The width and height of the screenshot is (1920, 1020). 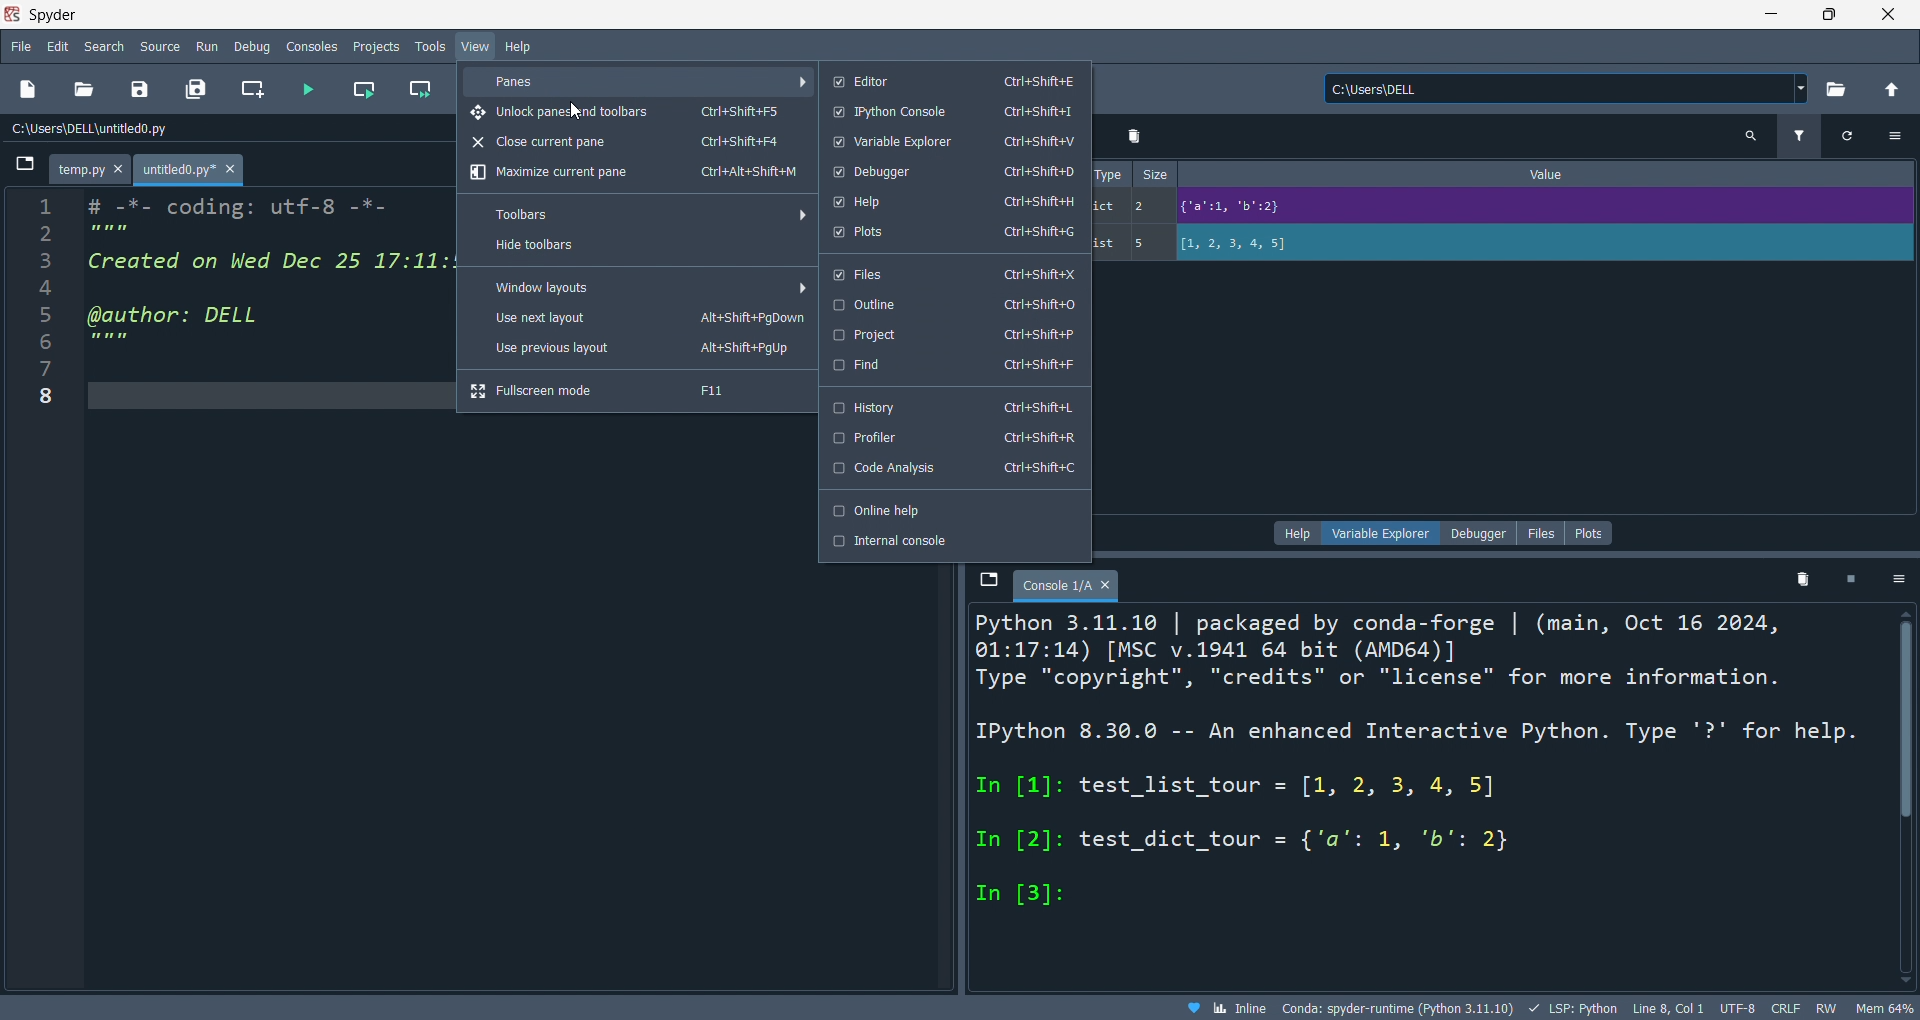 I want to click on project, so click(x=953, y=335).